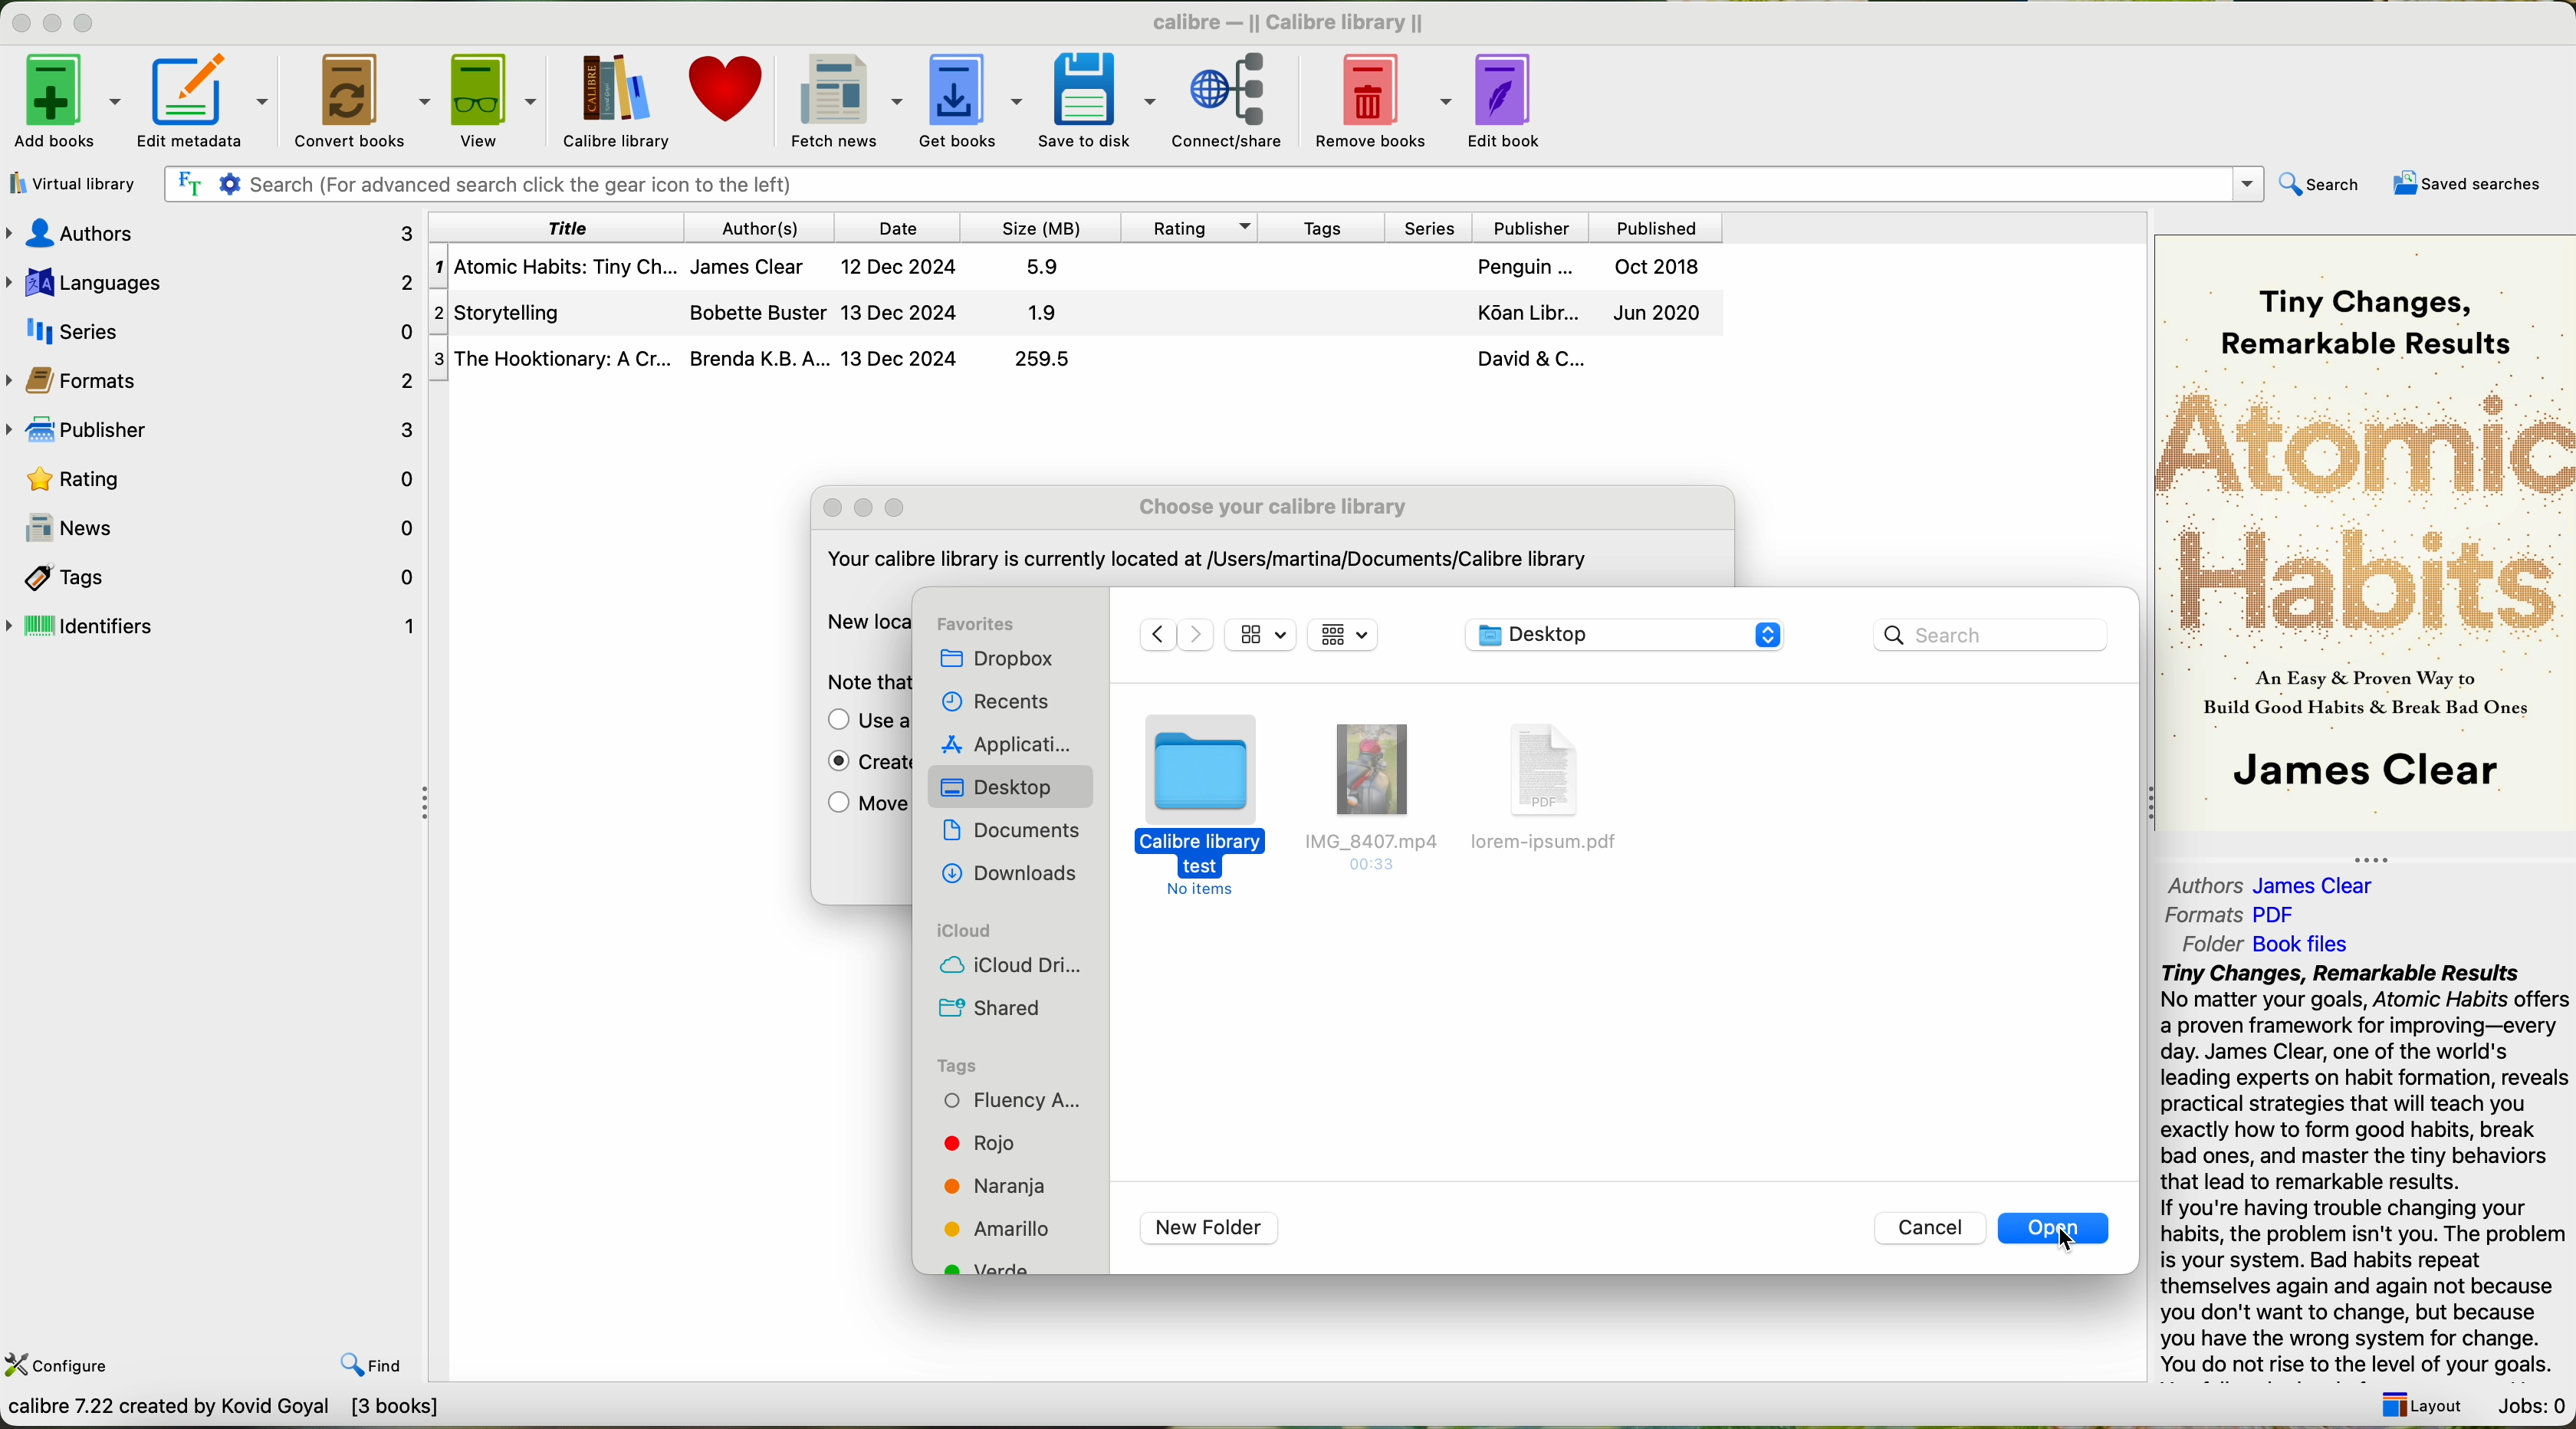  Describe the element at coordinates (211, 328) in the screenshot. I see `series` at that location.